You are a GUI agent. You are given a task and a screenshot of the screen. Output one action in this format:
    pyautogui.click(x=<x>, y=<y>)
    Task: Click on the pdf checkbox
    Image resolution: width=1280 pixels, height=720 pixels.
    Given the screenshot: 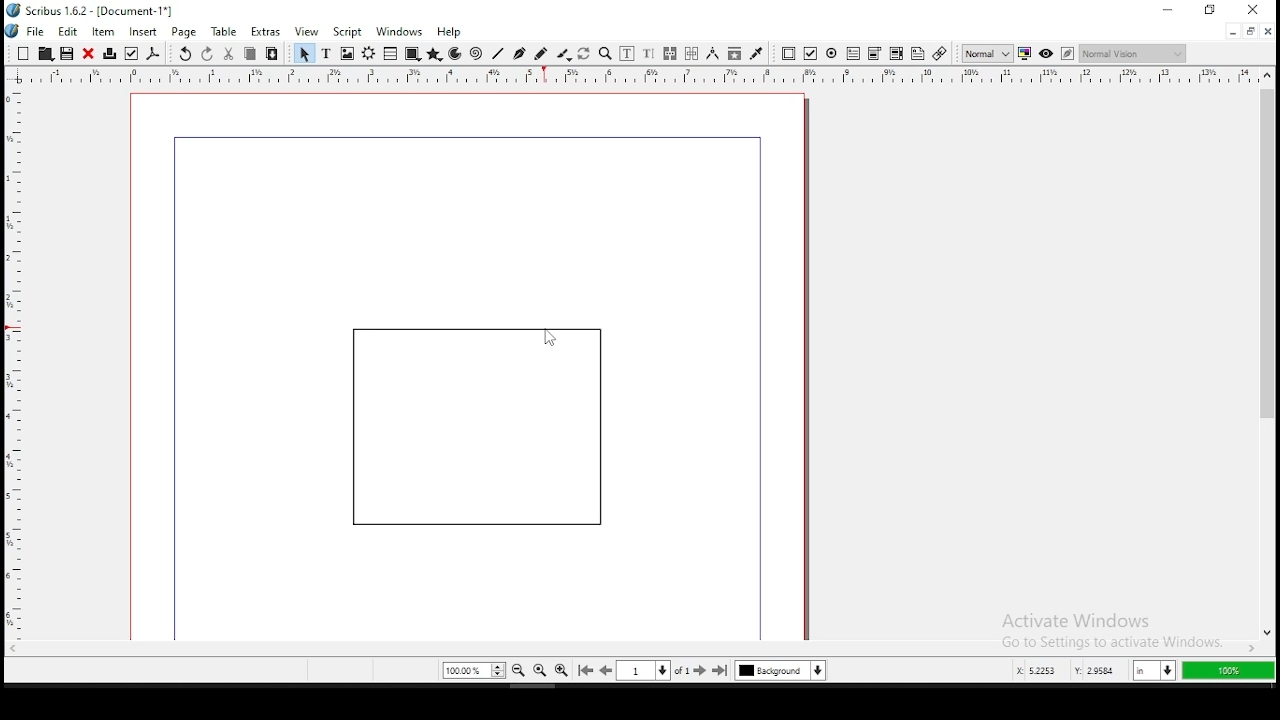 What is the action you would take?
    pyautogui.click(x=810, y=54)
    